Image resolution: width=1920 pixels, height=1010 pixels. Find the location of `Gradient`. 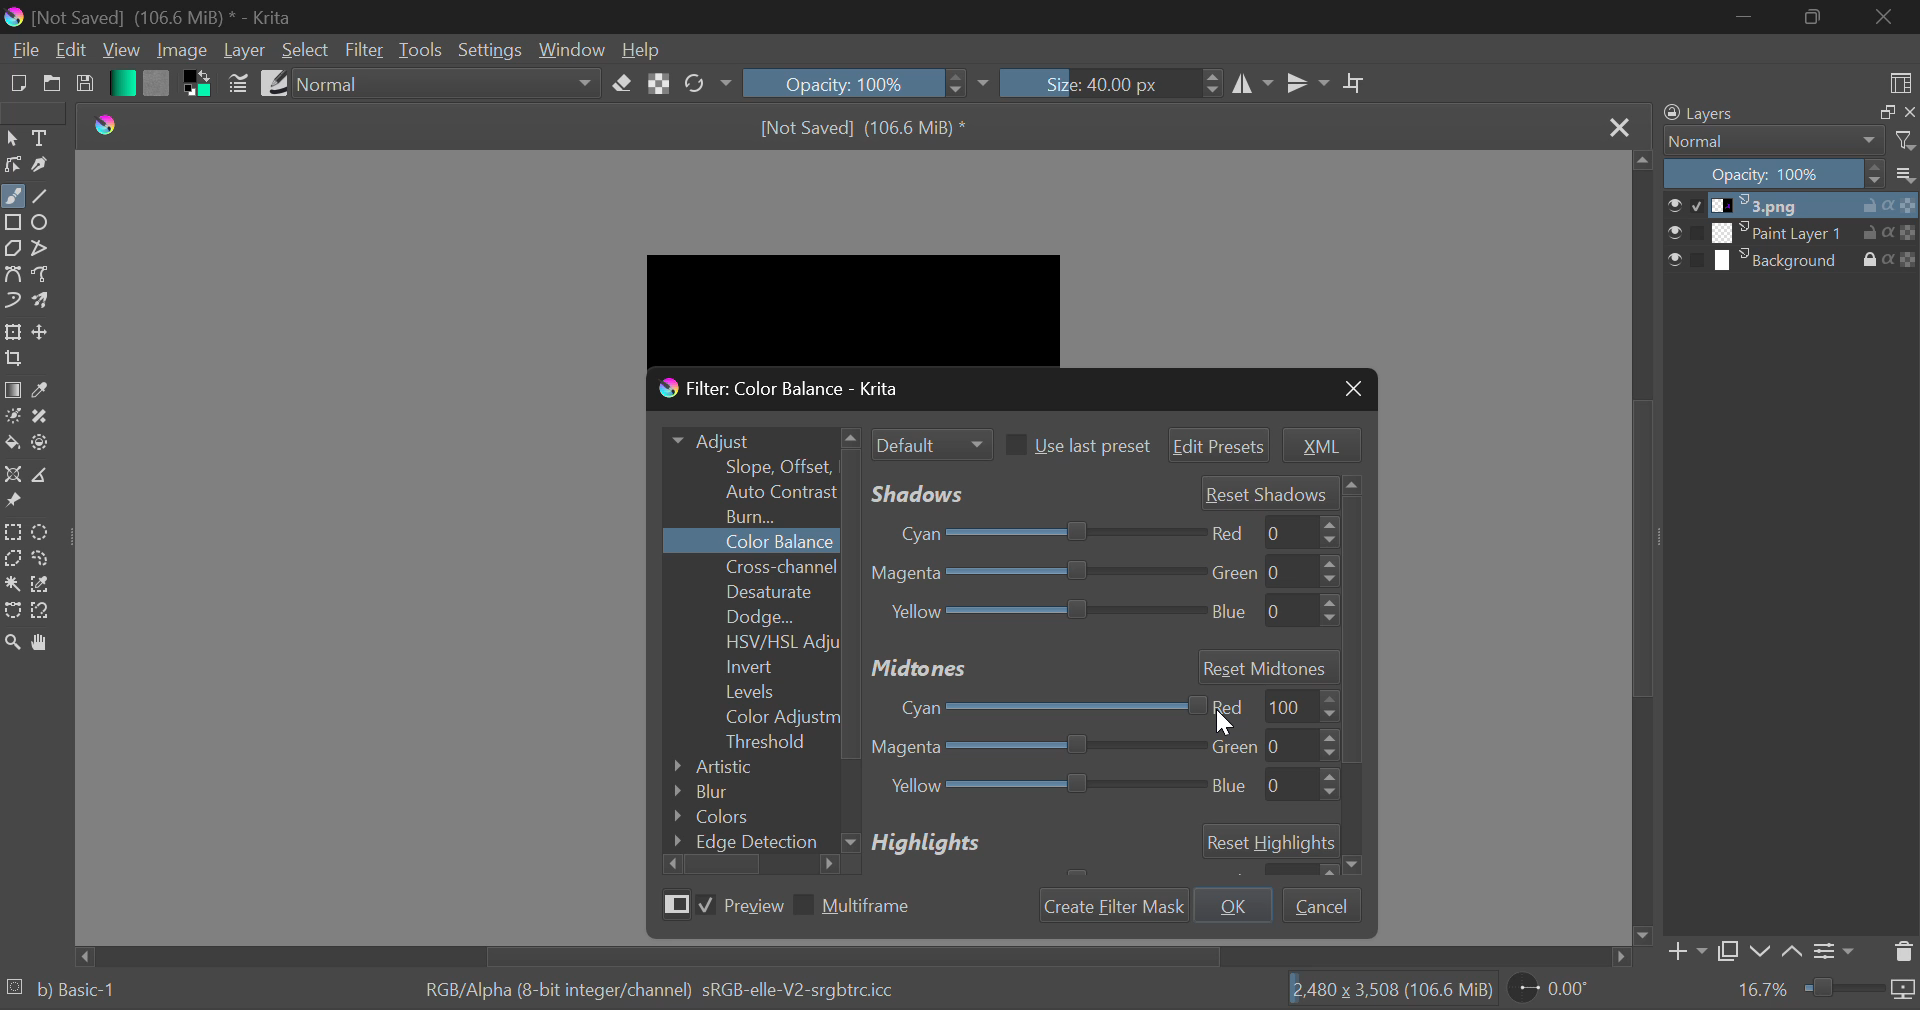

Gradient is located at coordinates (121, 84).